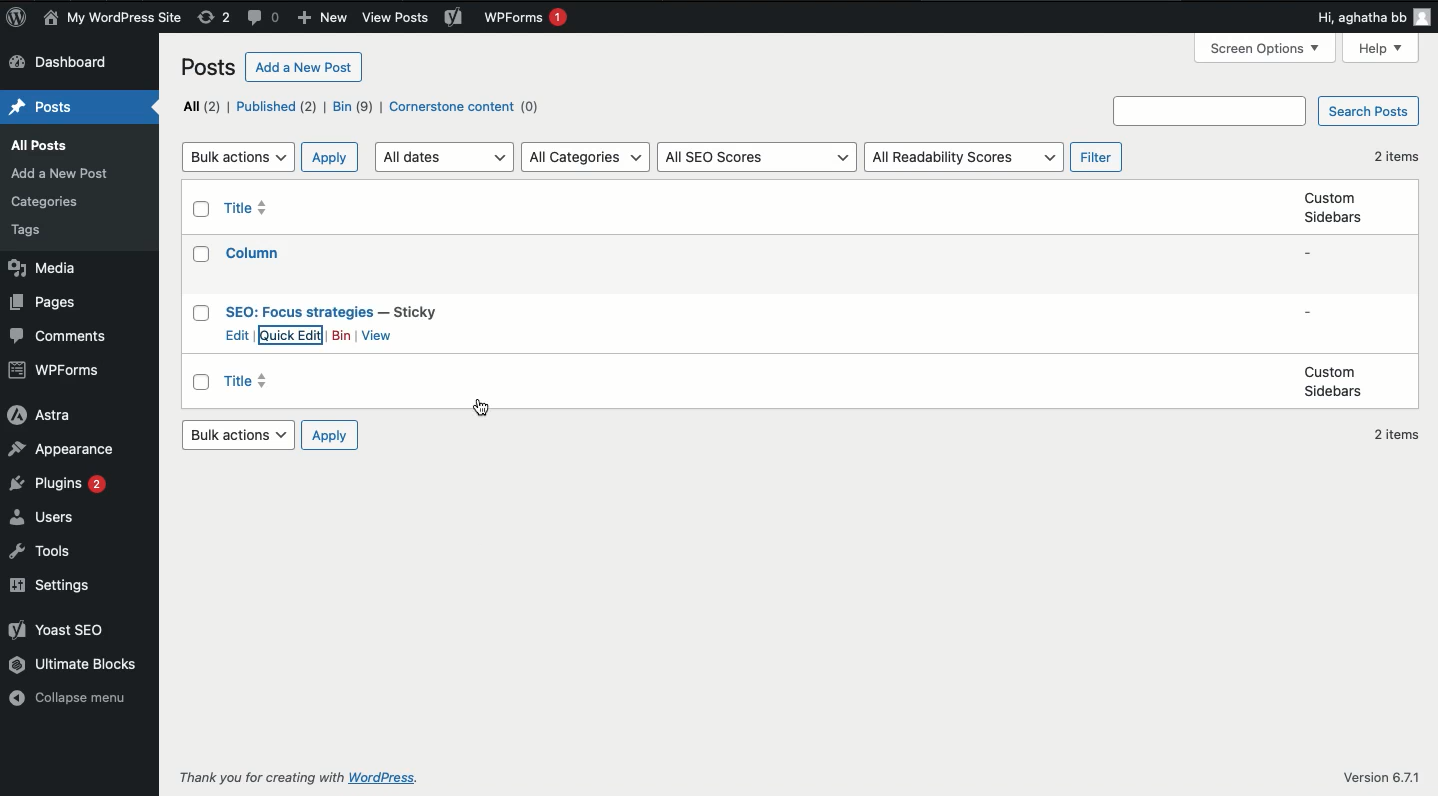  What do you see at coordinates (39, 414) in the screenshot?
I see `Astra` at bounding box center [39, 414].